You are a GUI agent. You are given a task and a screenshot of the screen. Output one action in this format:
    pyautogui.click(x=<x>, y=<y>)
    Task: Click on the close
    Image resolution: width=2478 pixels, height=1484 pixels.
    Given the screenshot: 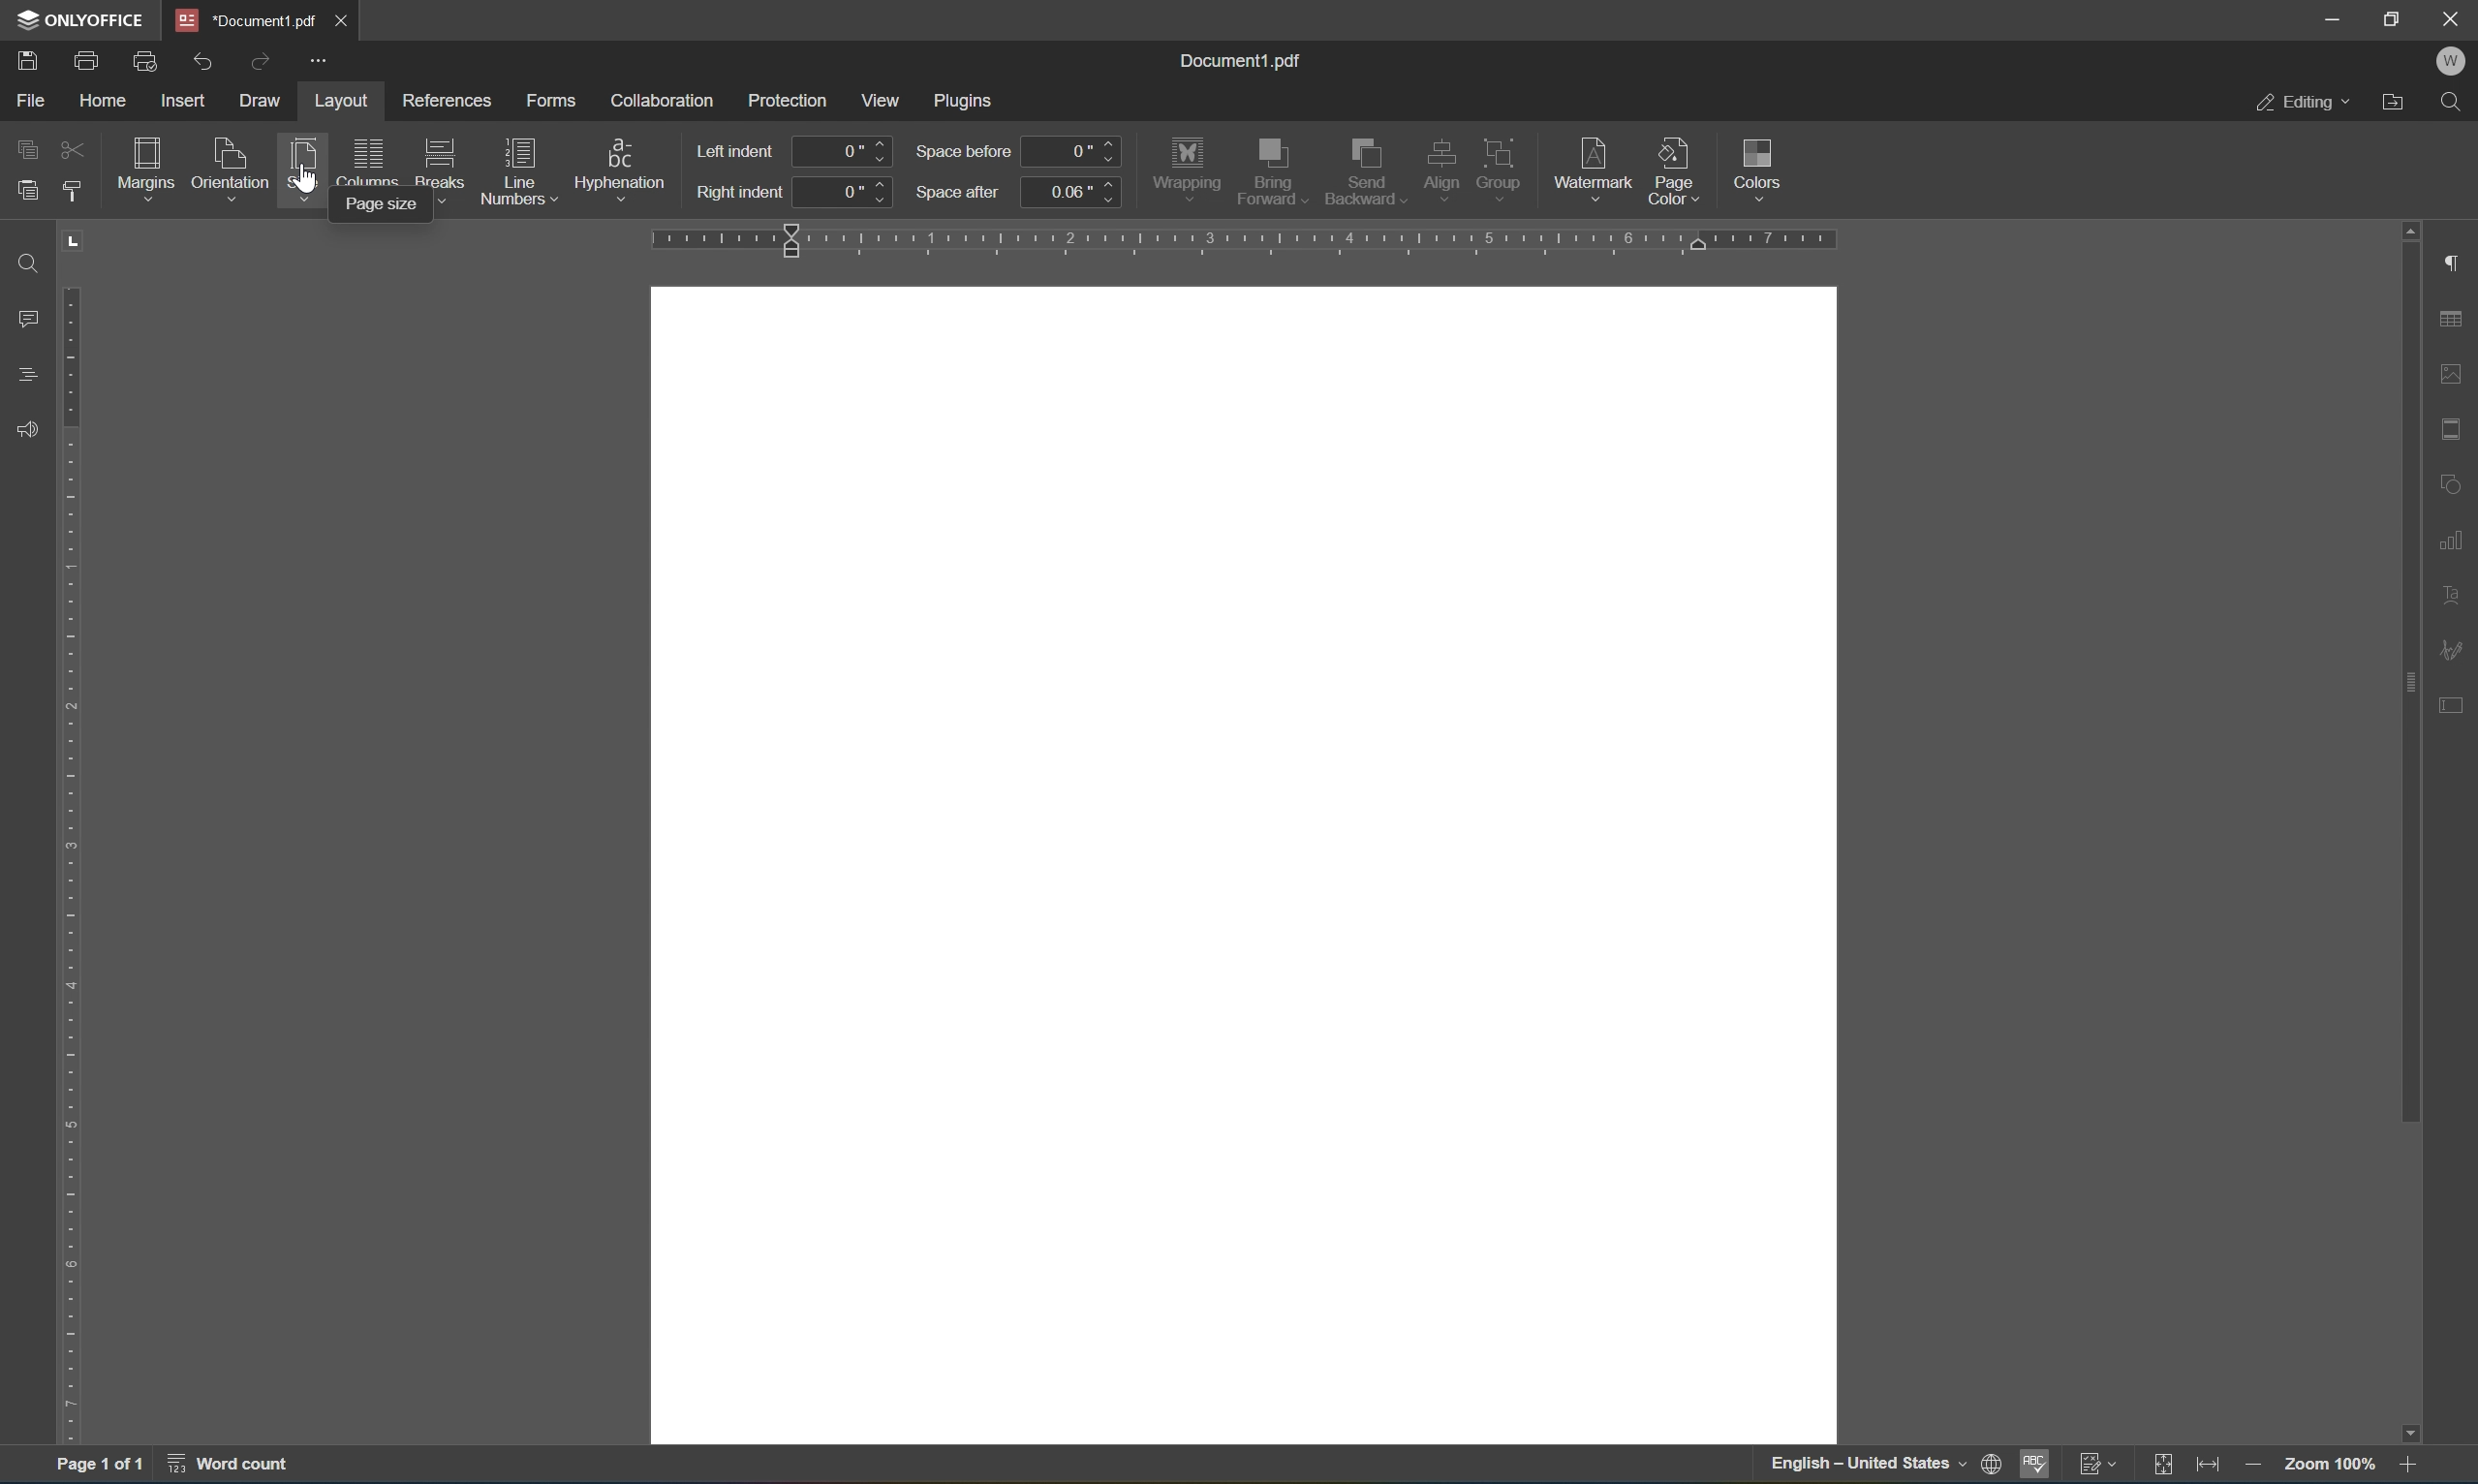 What is the action you would take?
    pyautogui.click(x=349, y=17)
    